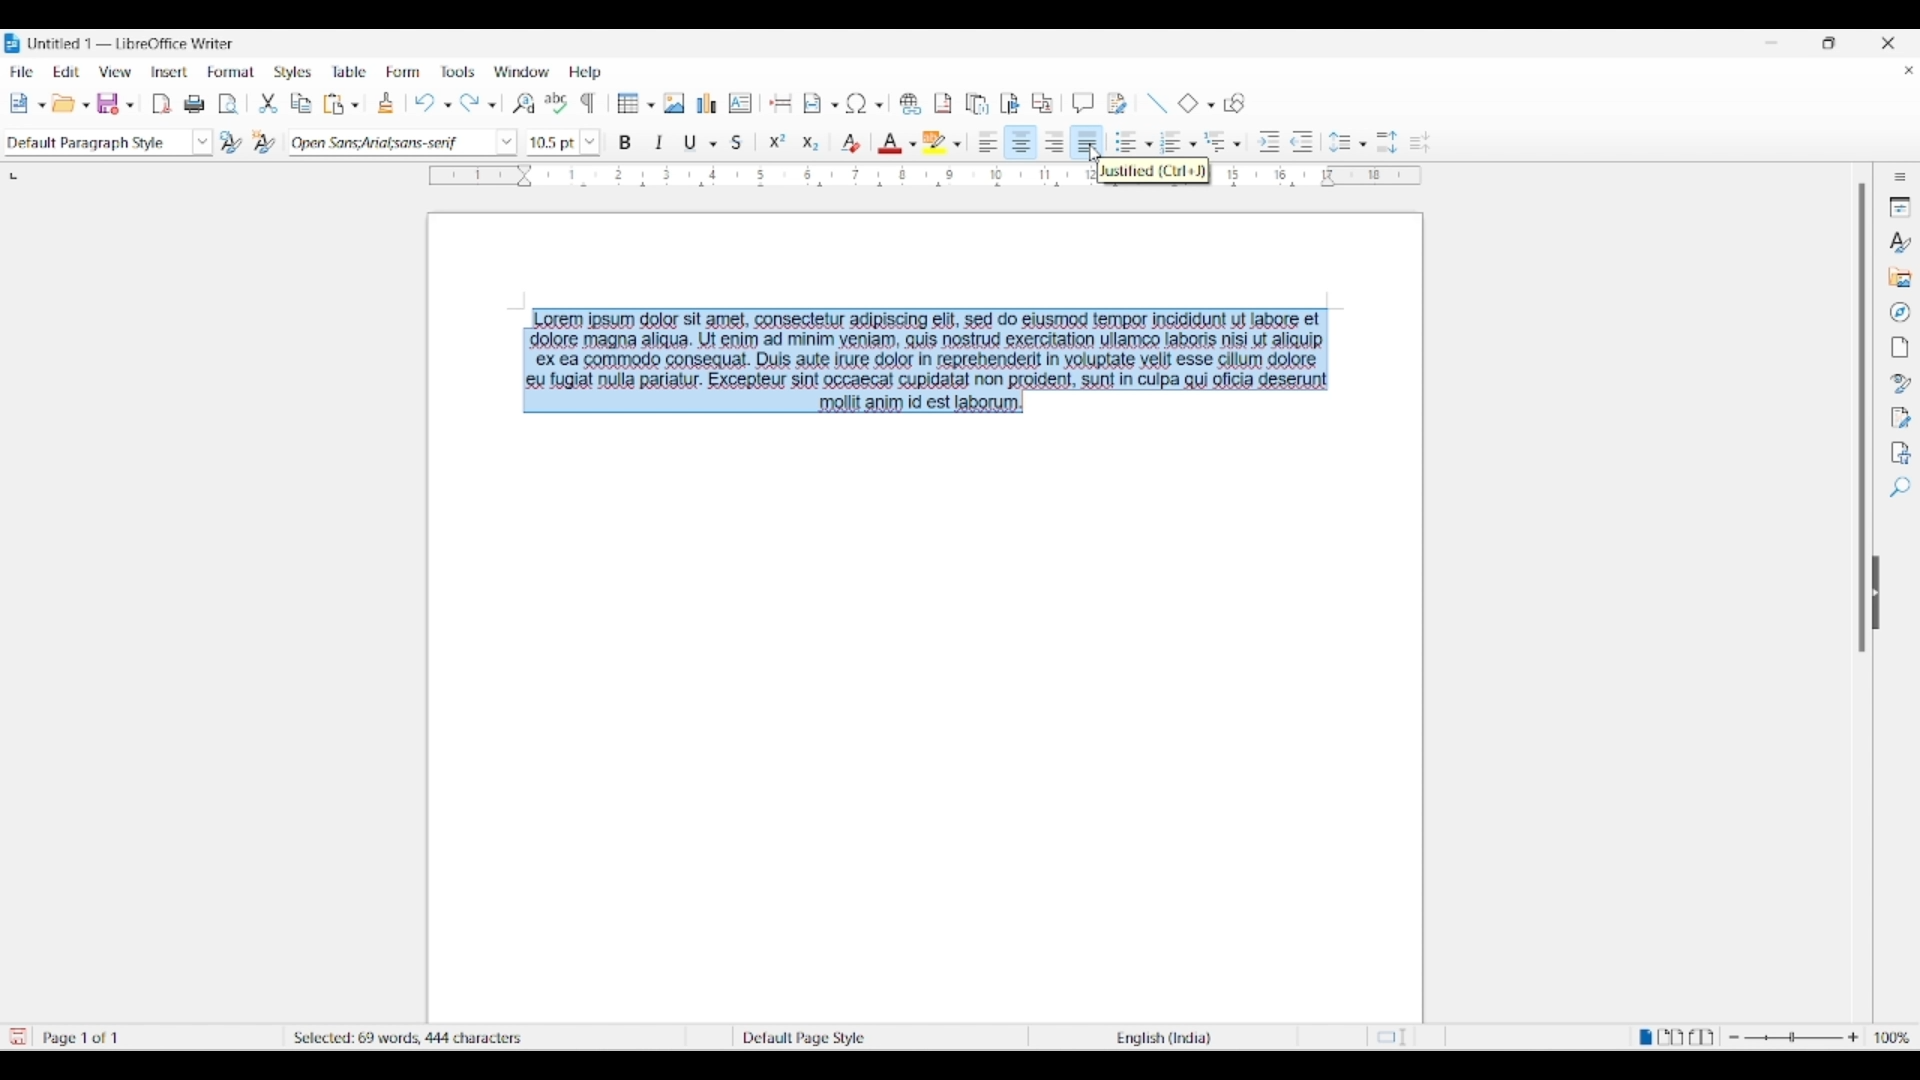 Image resolution: width=1920 pixels, height=1080 pixels. What do you see at coordinates (1237, 144) in the screenshot?
I see `Outline format options` at bounding box center [1237, 144].